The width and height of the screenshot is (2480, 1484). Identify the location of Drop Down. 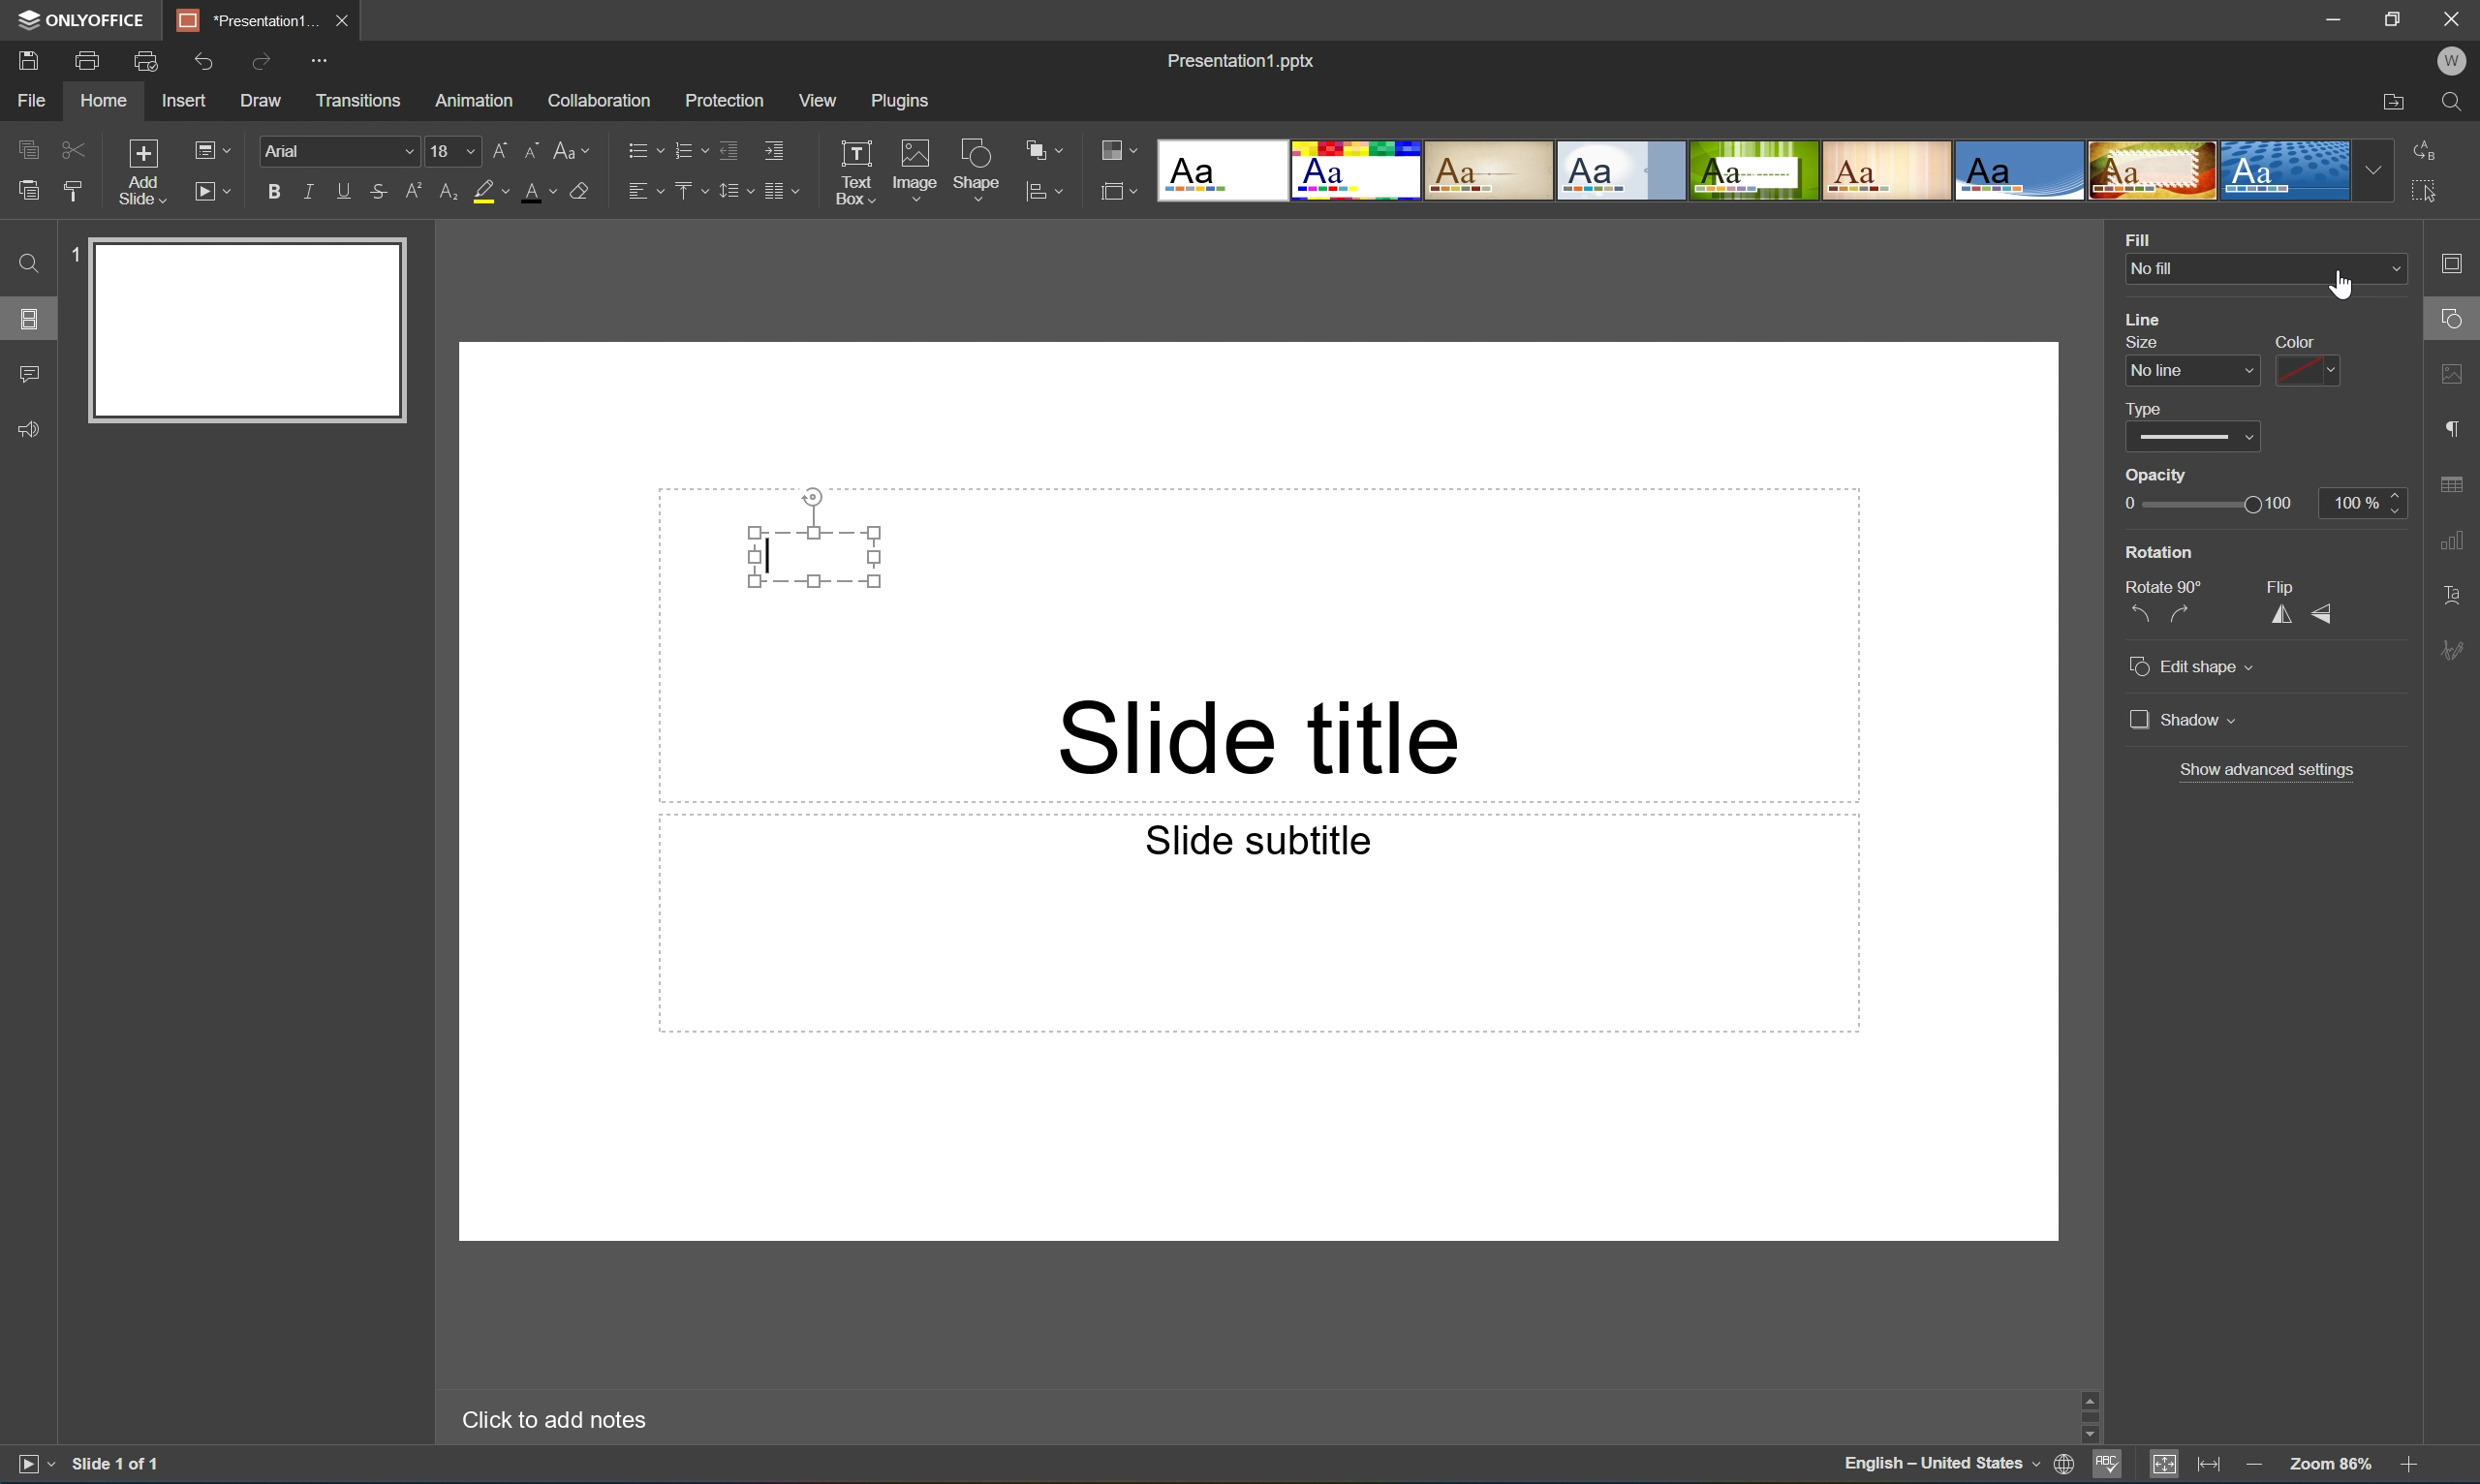
(2375, 170).